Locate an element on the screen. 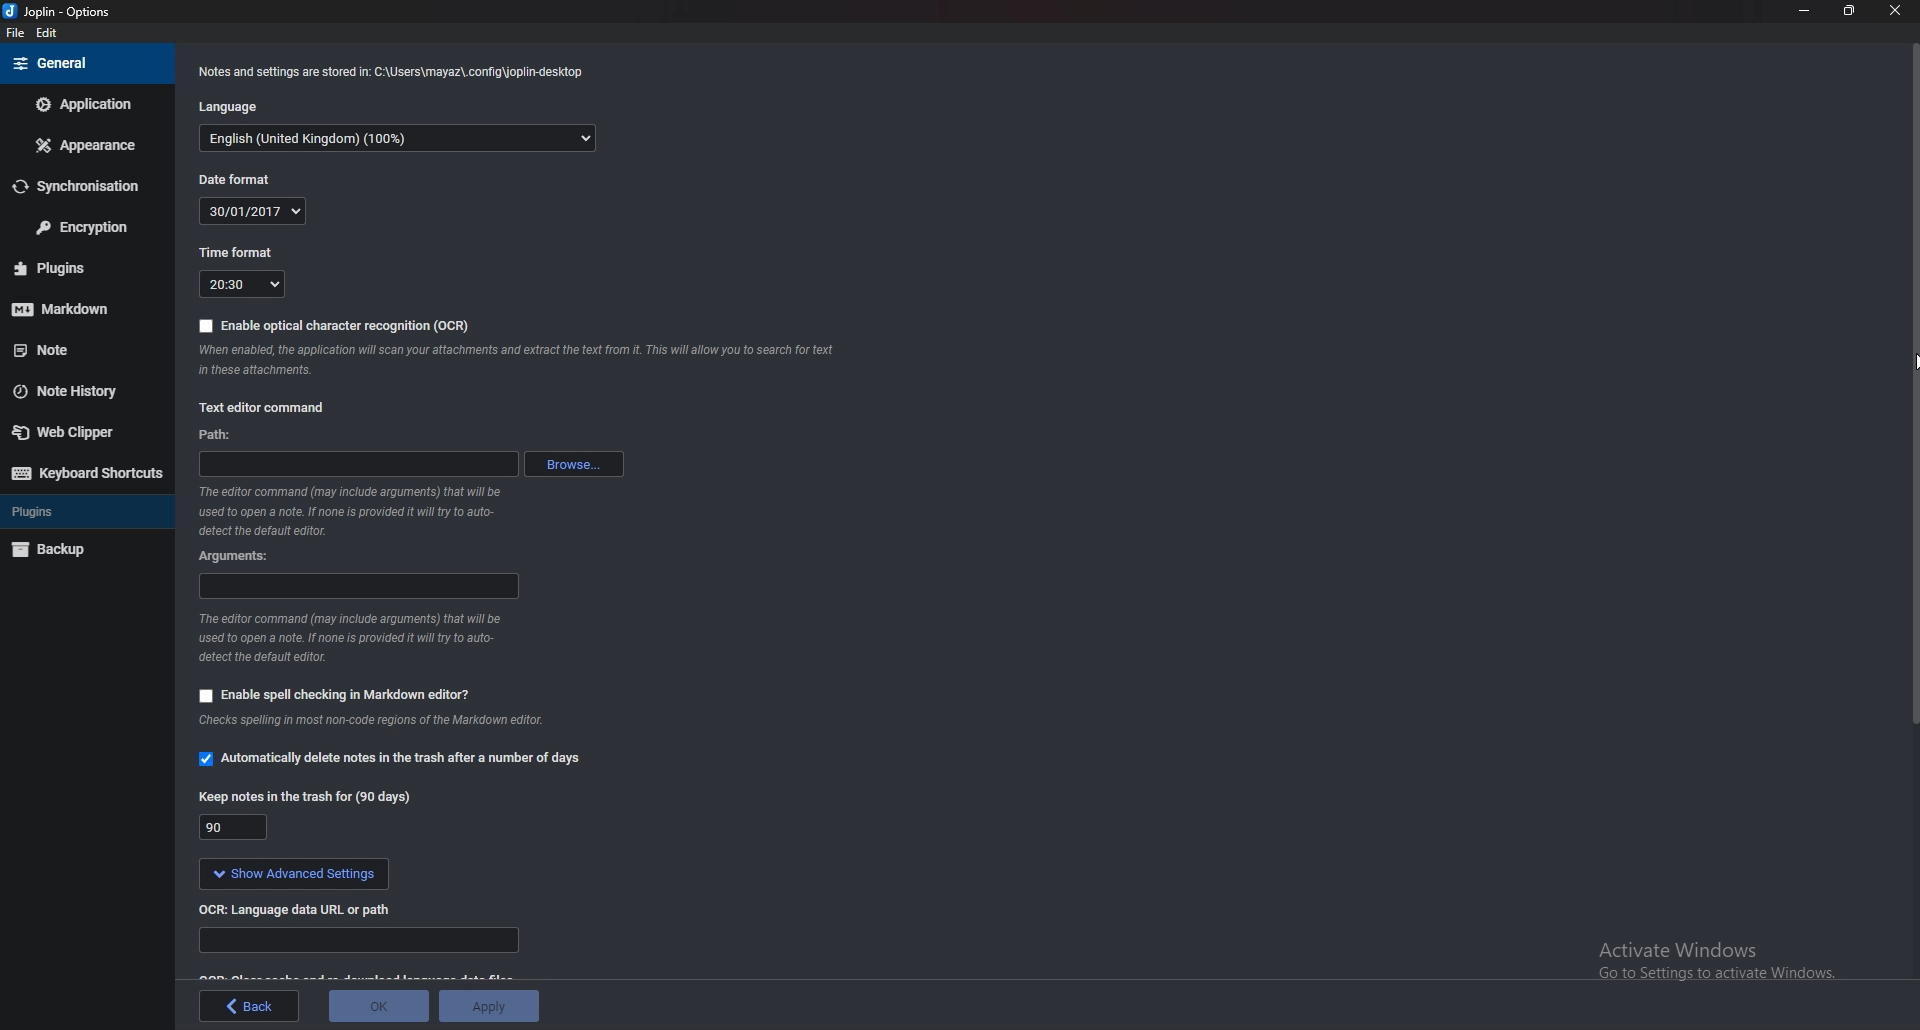 The height and width of the screenshot is (1030, 1920). Encryption is located at coordinates (78, 228).